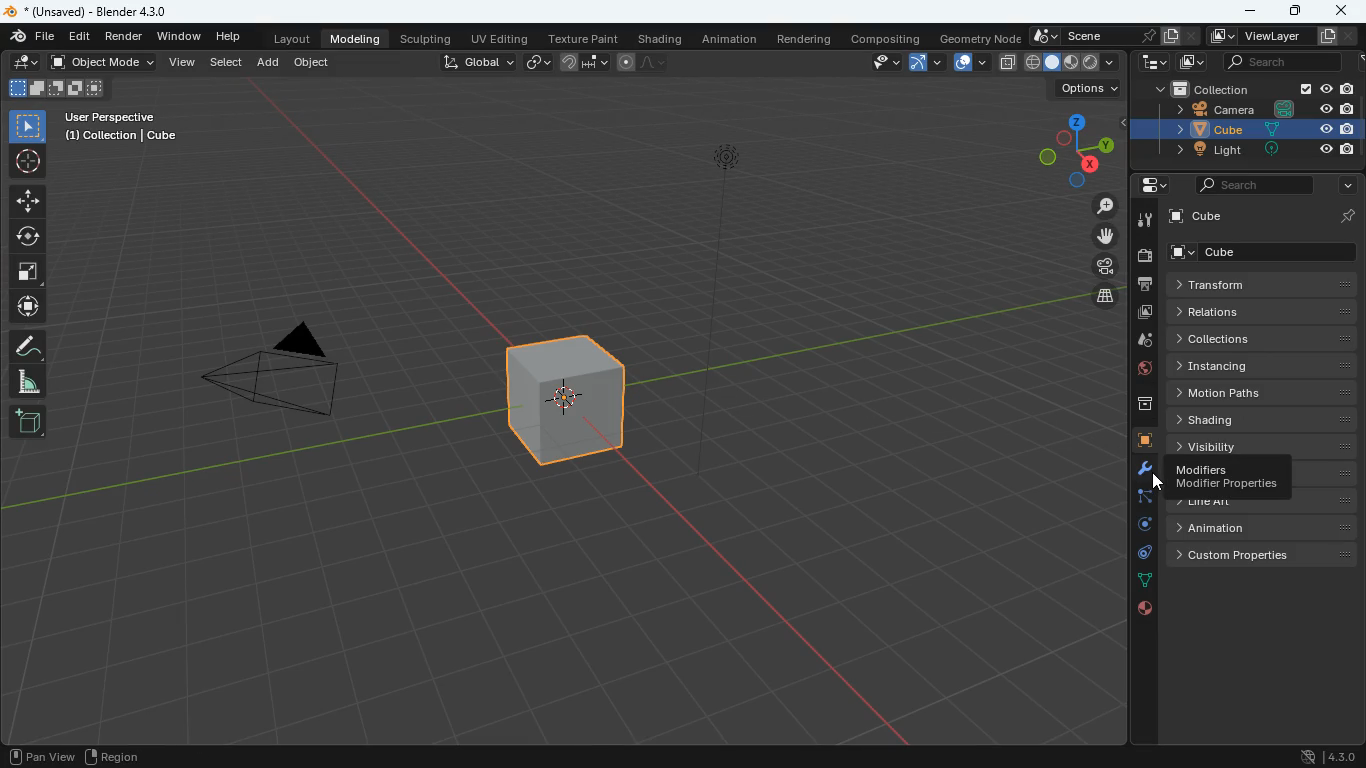 The width and height of the screenshot is (1366, 768). Describe the element at coordinates (645, 61) in the screenshot. I see `line` at that location.